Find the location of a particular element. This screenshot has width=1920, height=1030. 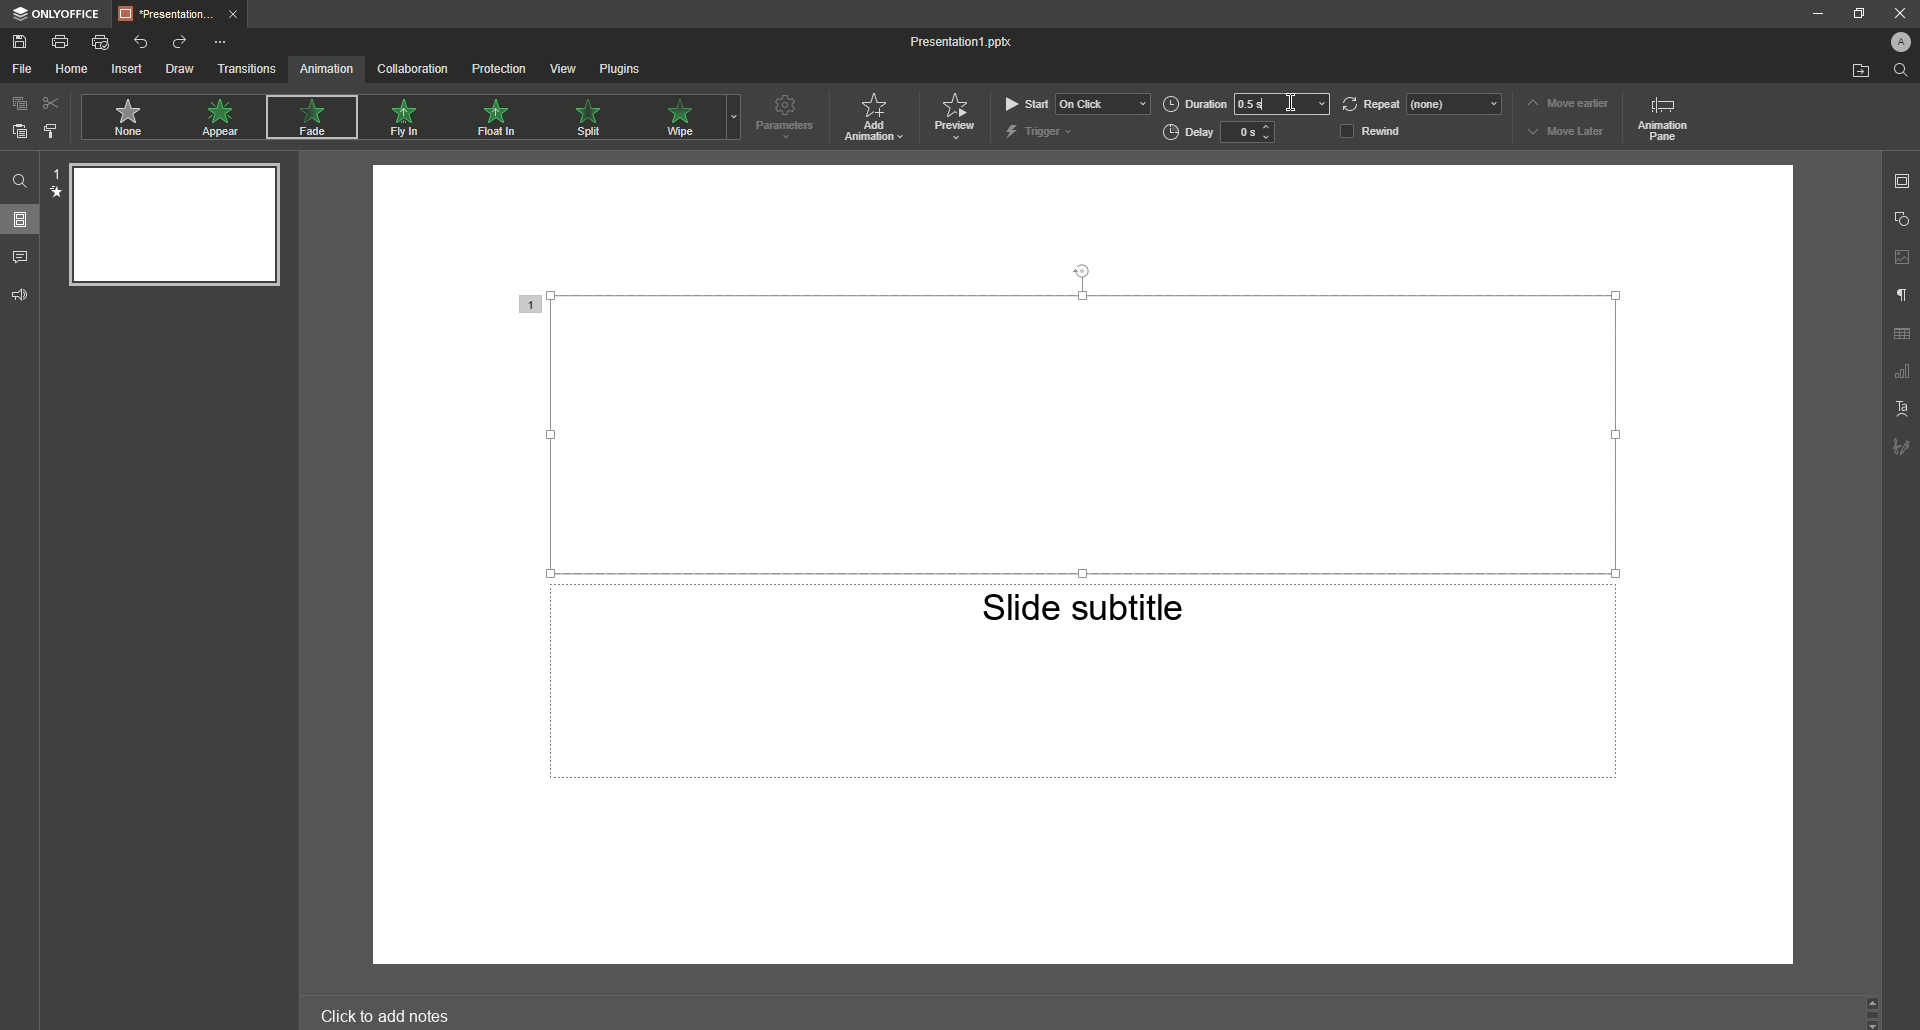

Collaboration is located at coordinates (414, 68).